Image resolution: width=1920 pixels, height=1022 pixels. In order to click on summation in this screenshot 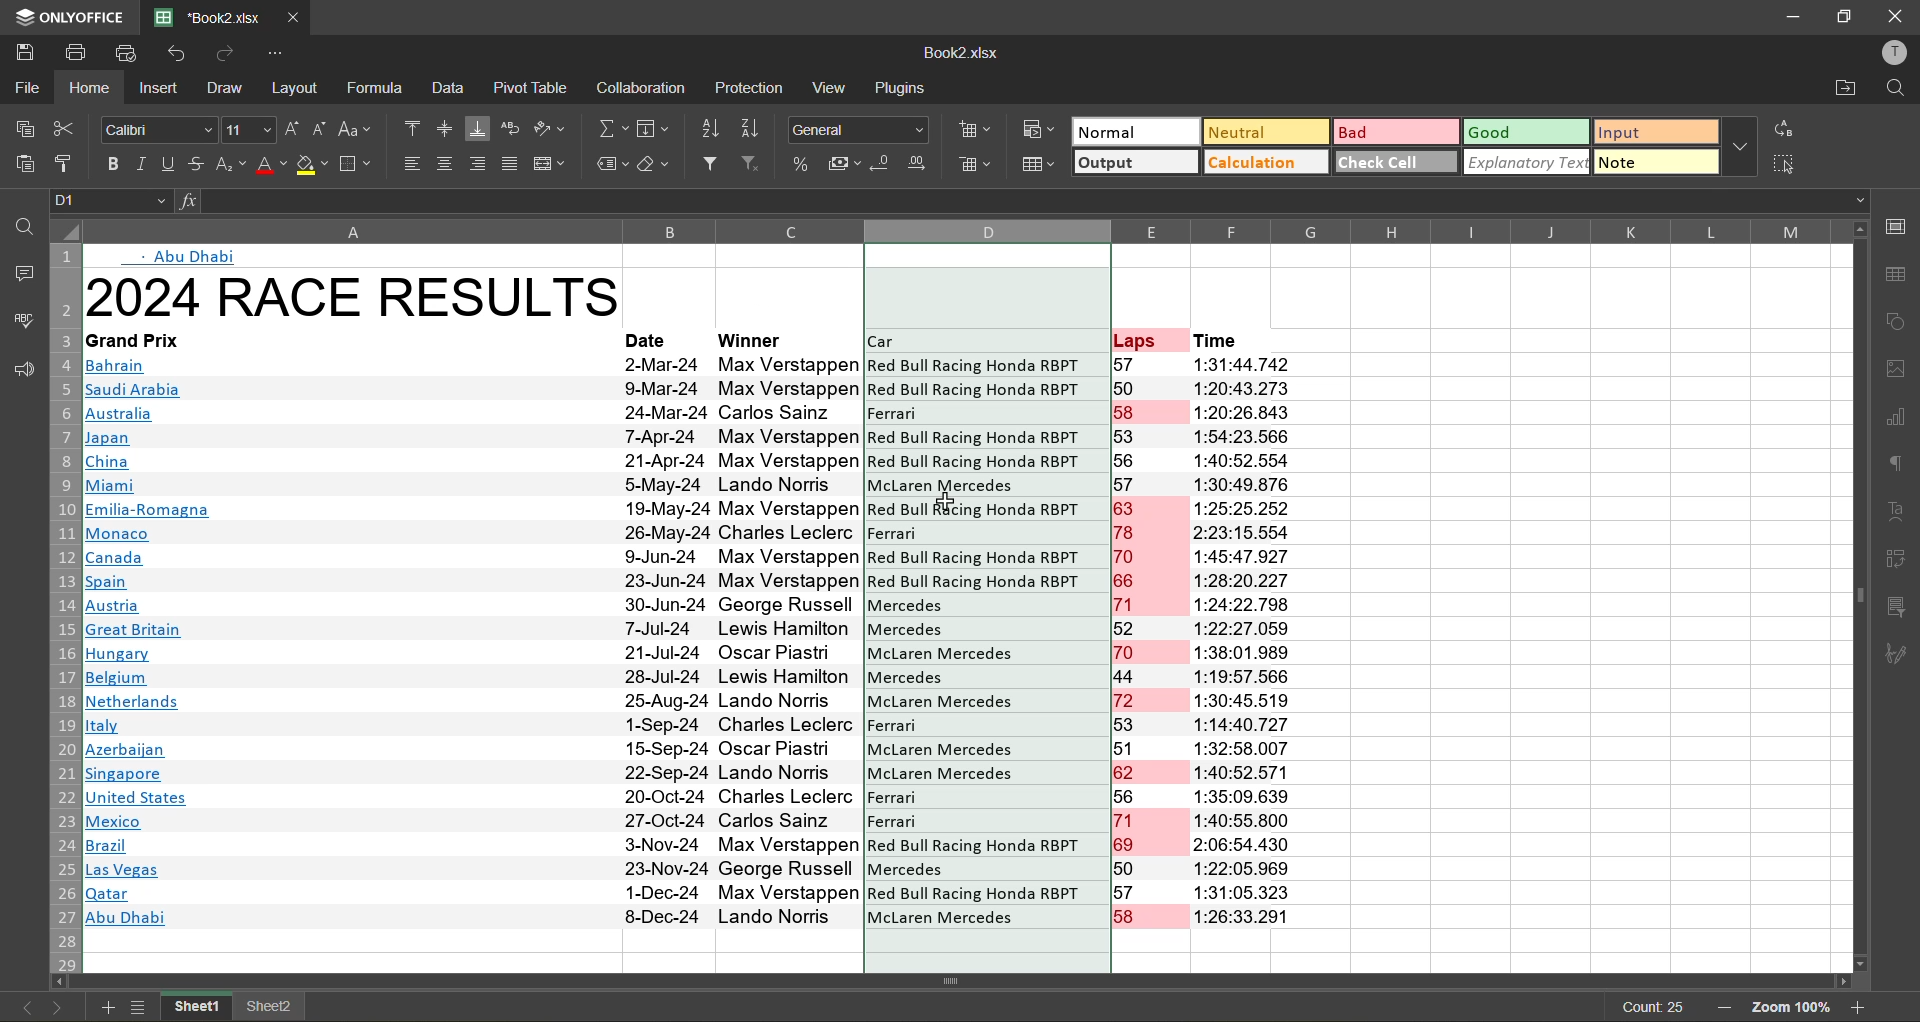, I will do `click(611, 128)`.